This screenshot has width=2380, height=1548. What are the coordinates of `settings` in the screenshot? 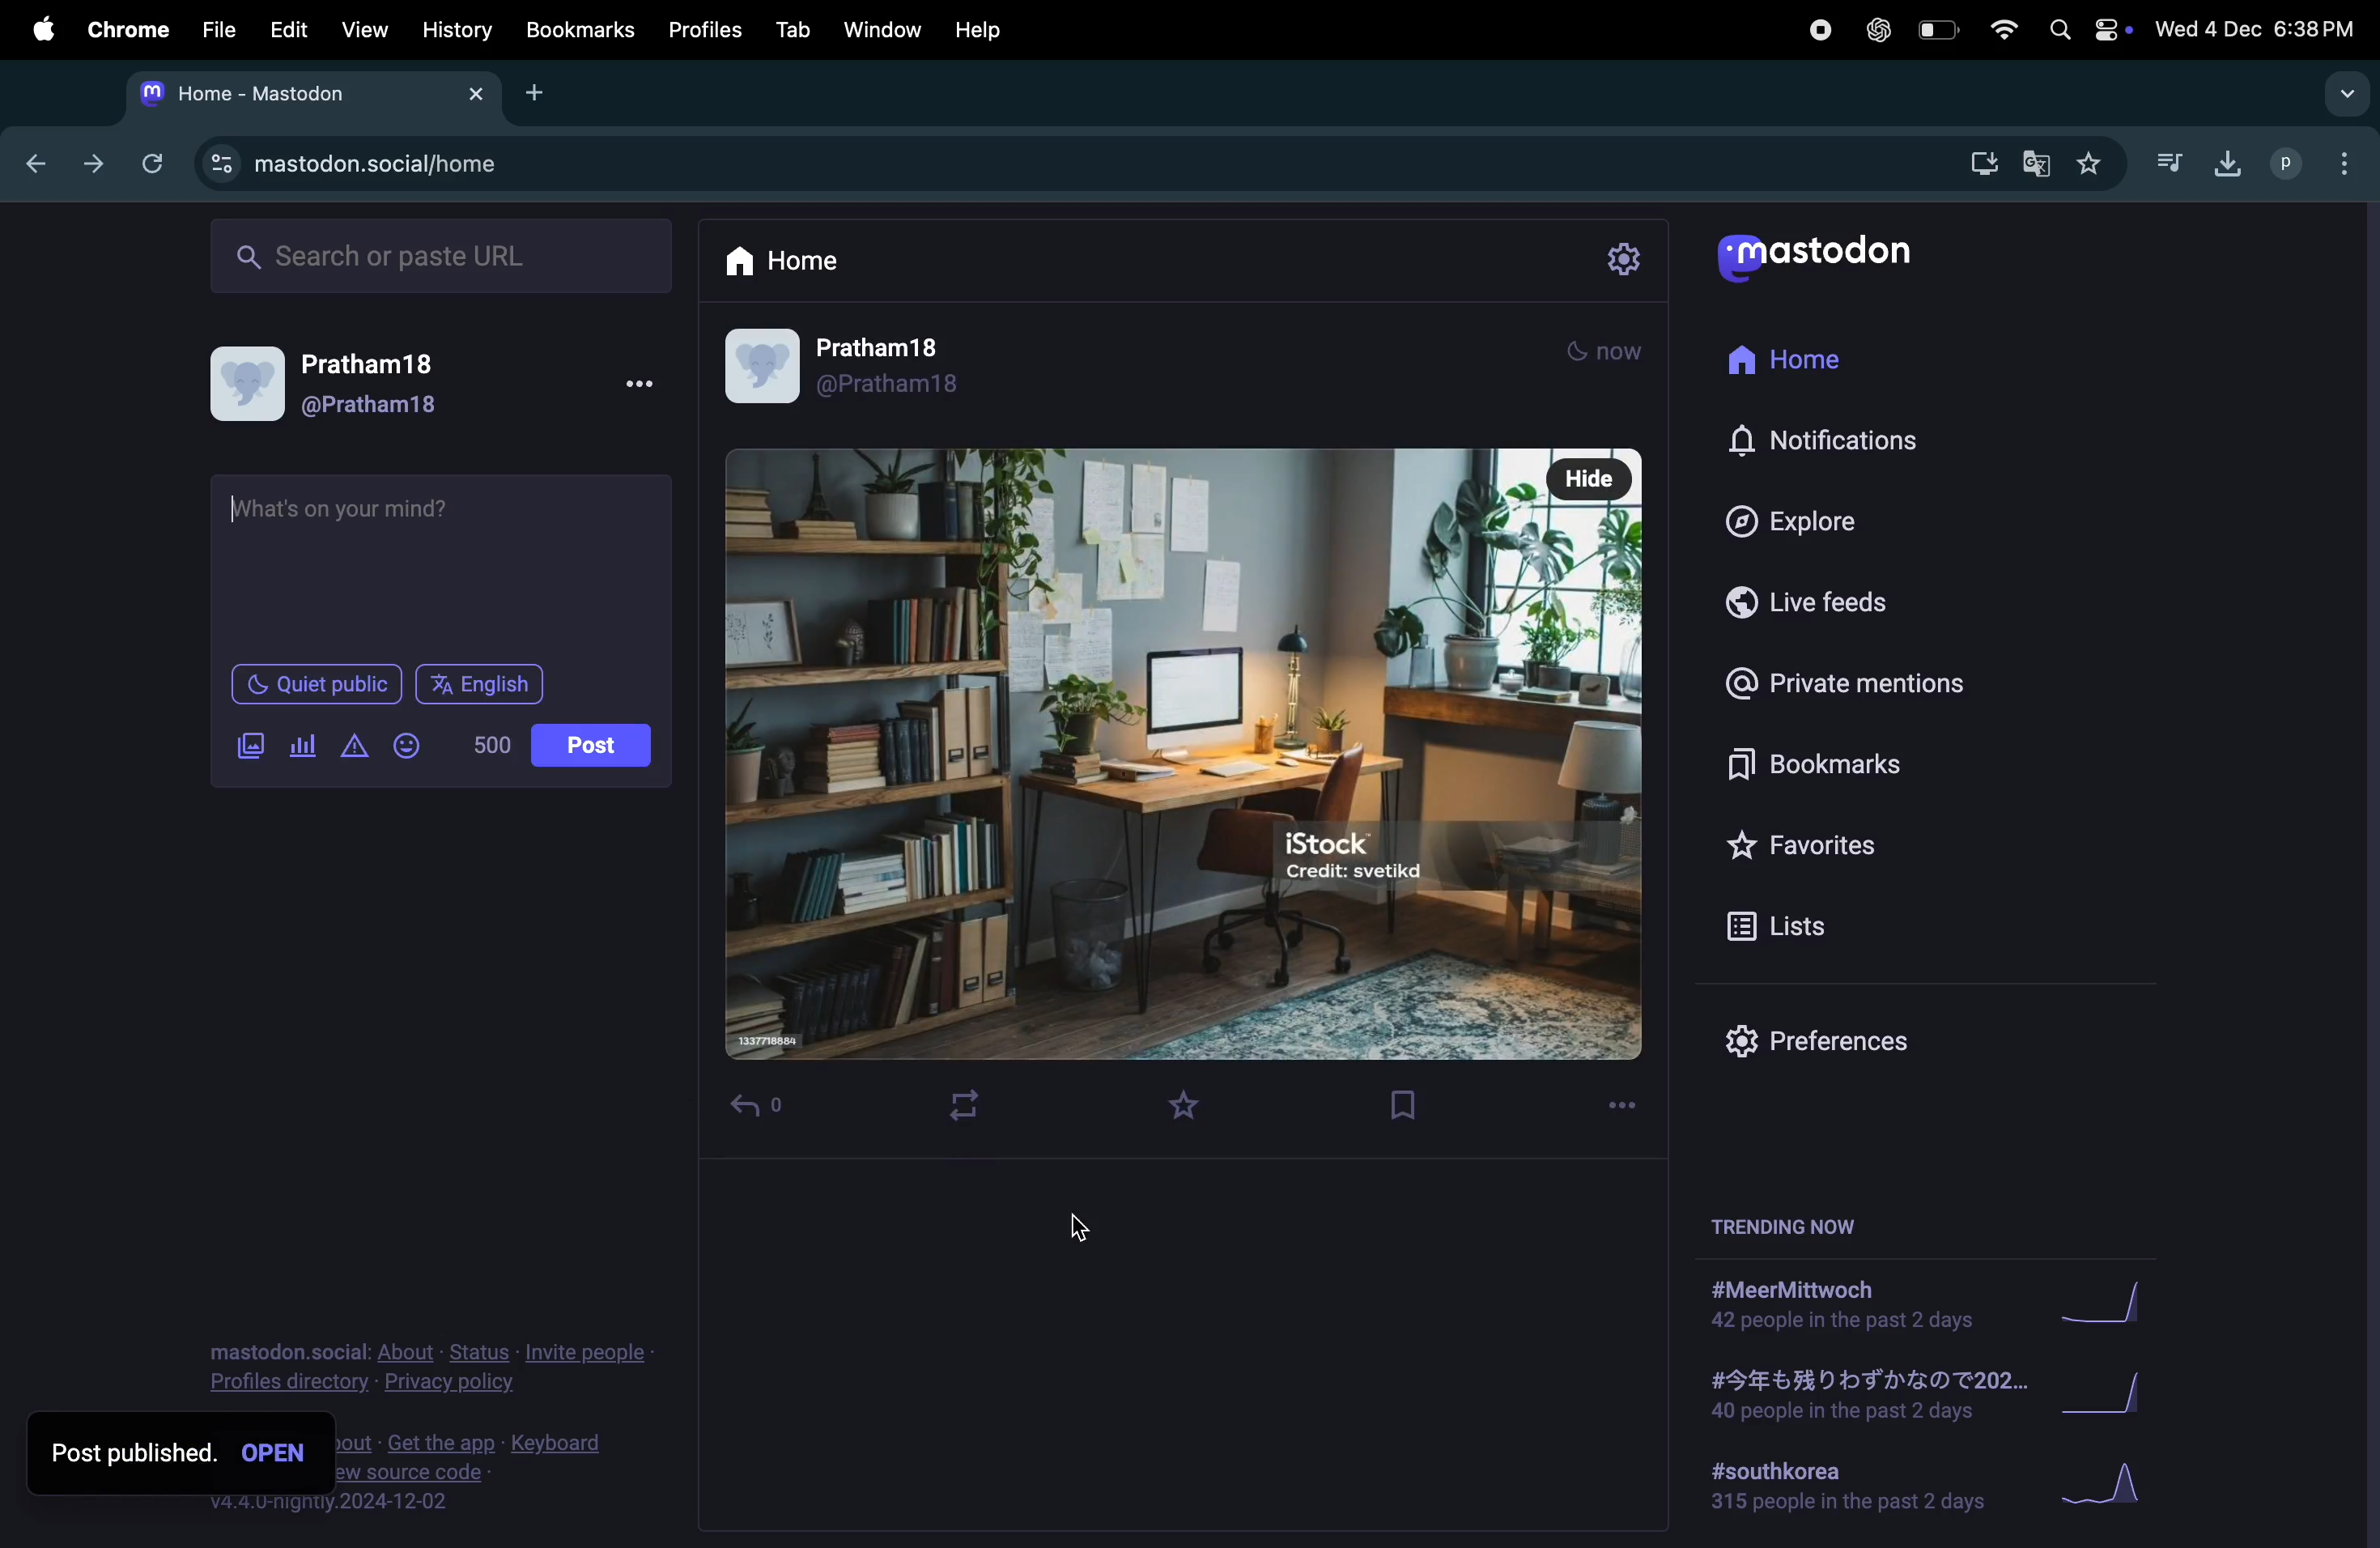 It's located at (1619, 258).